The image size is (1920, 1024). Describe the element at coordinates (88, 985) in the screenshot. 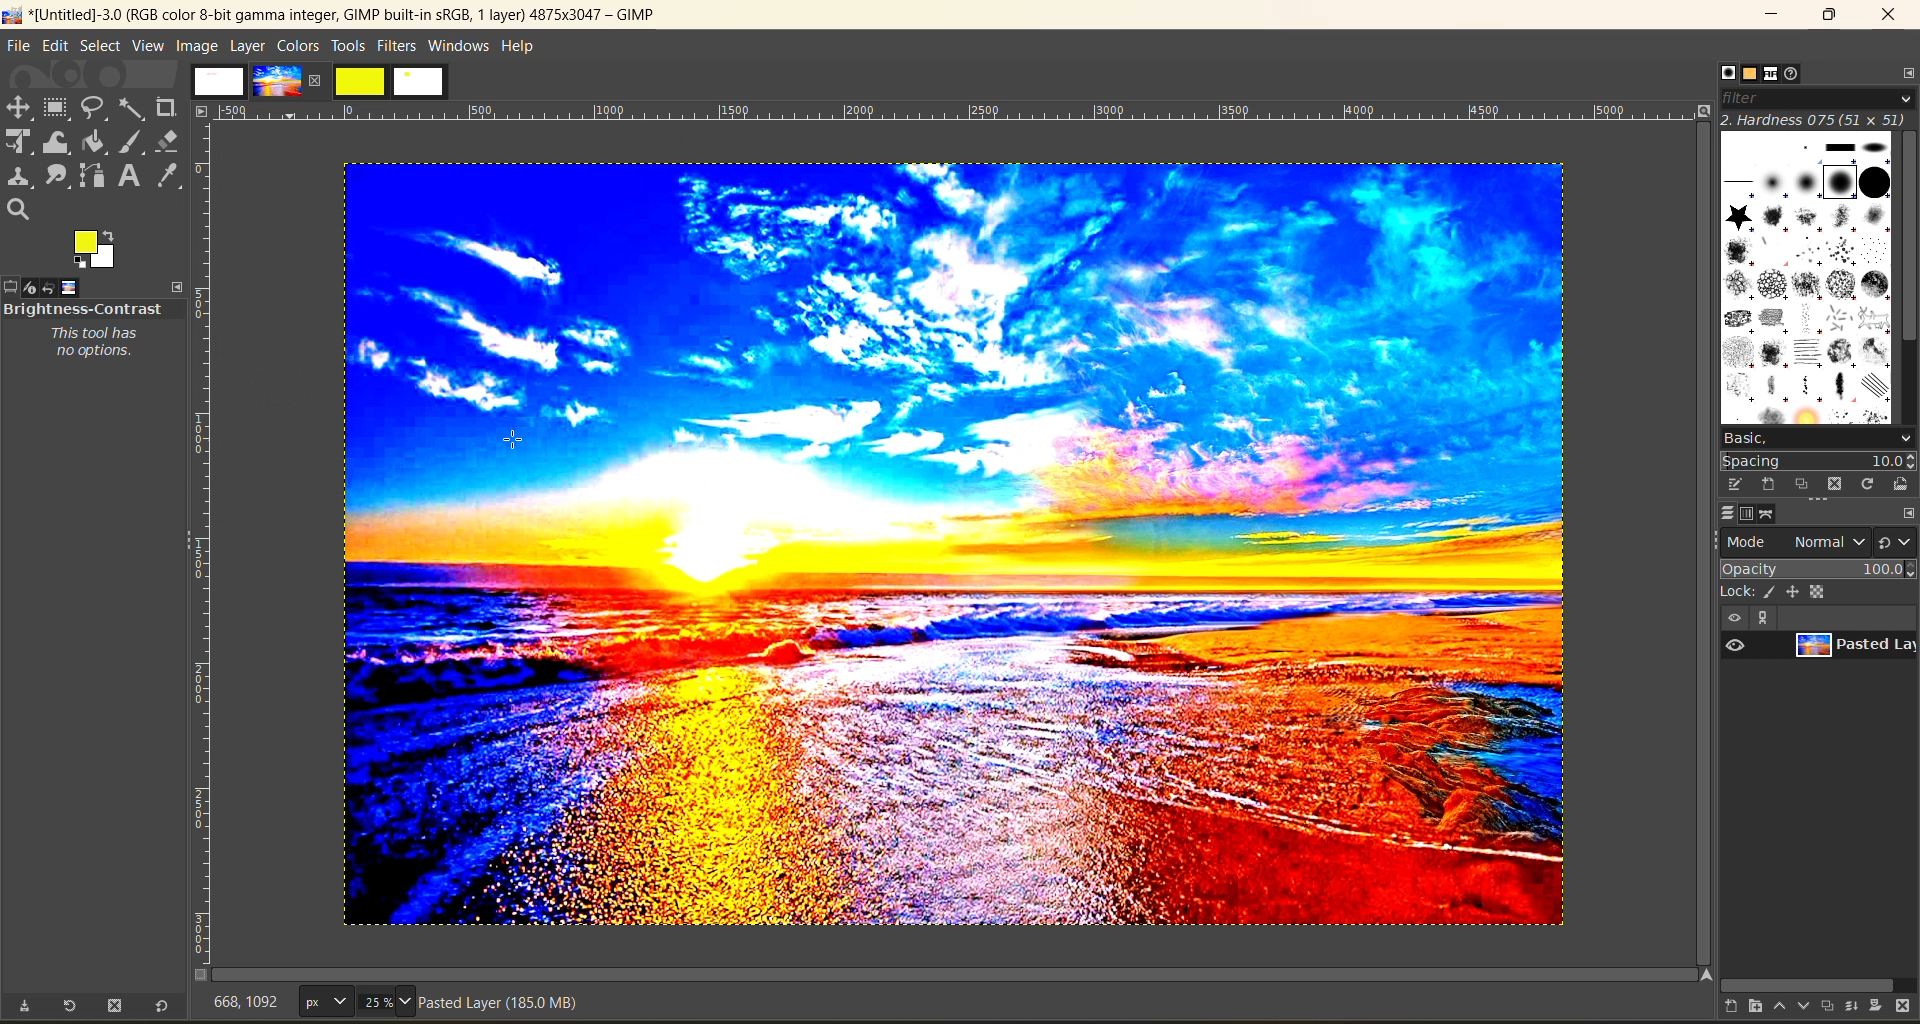

I see `horizontal scroll bar` at that location.